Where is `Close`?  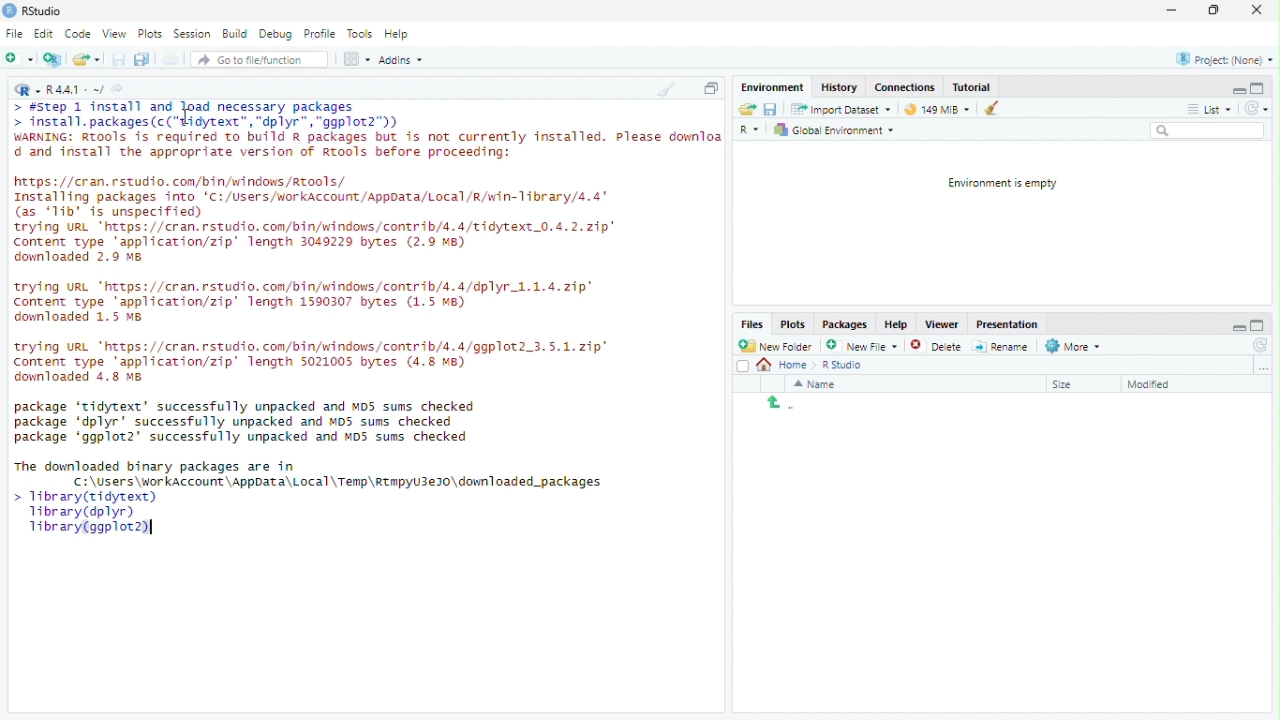 Close is located at coordinates (1256, 11).